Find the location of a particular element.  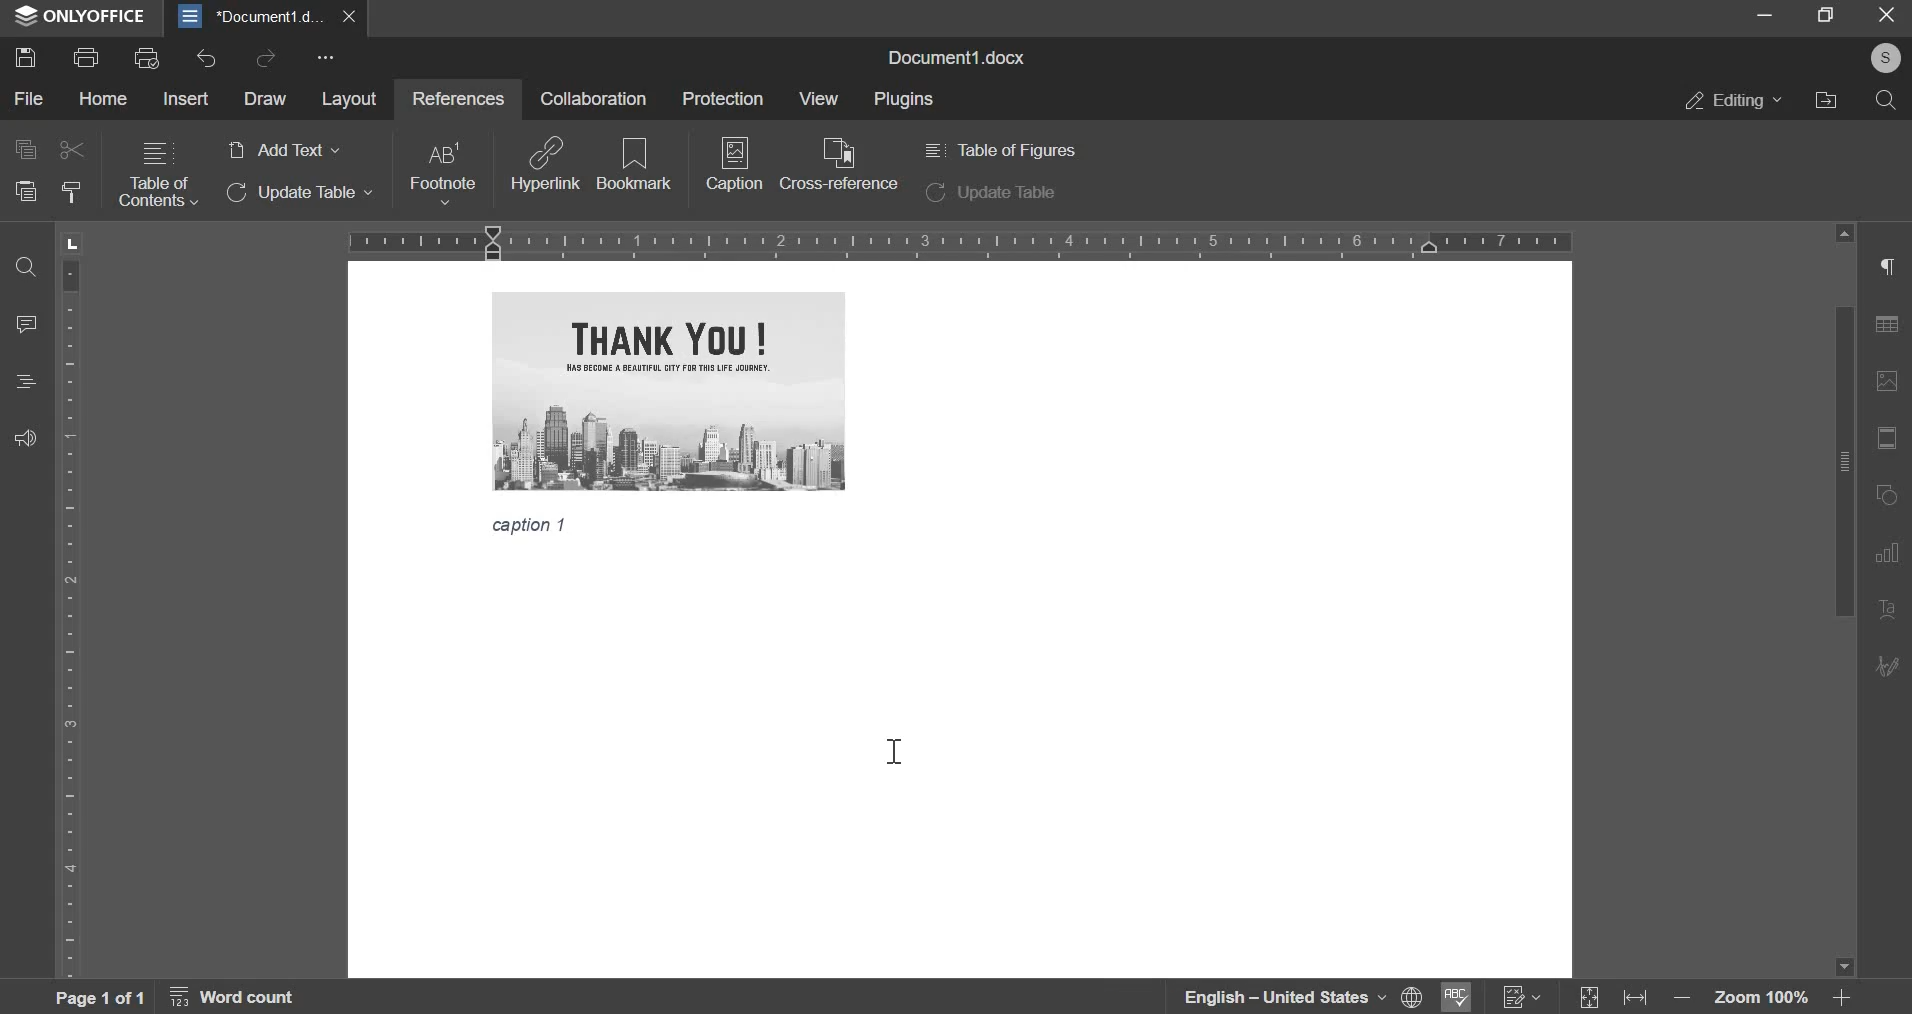

Cursor is located at coordinates (894, 750).